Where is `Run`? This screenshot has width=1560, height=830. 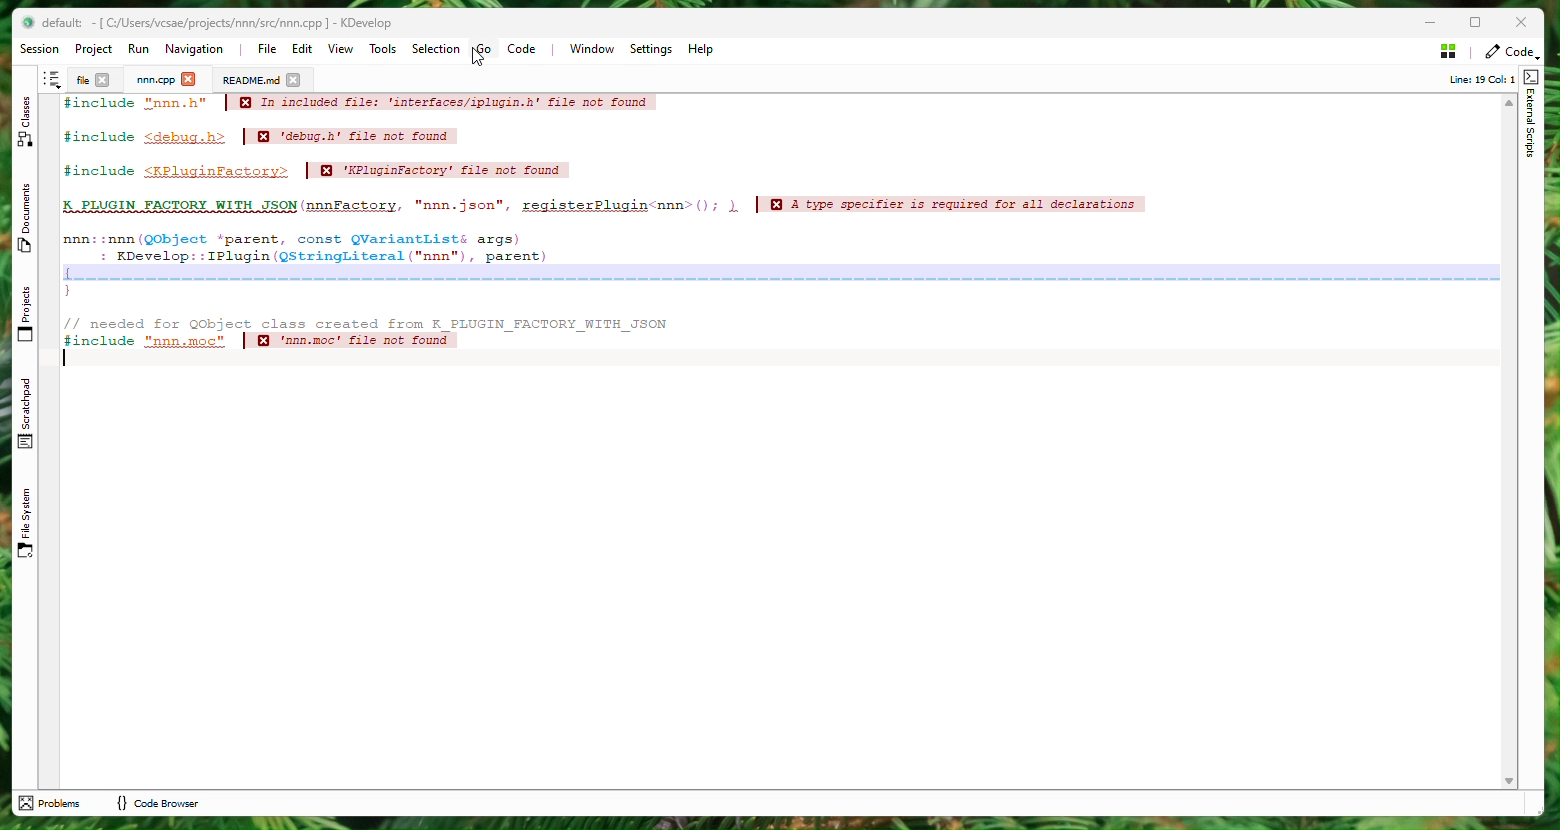 Run is located at coordinates (138, 48).